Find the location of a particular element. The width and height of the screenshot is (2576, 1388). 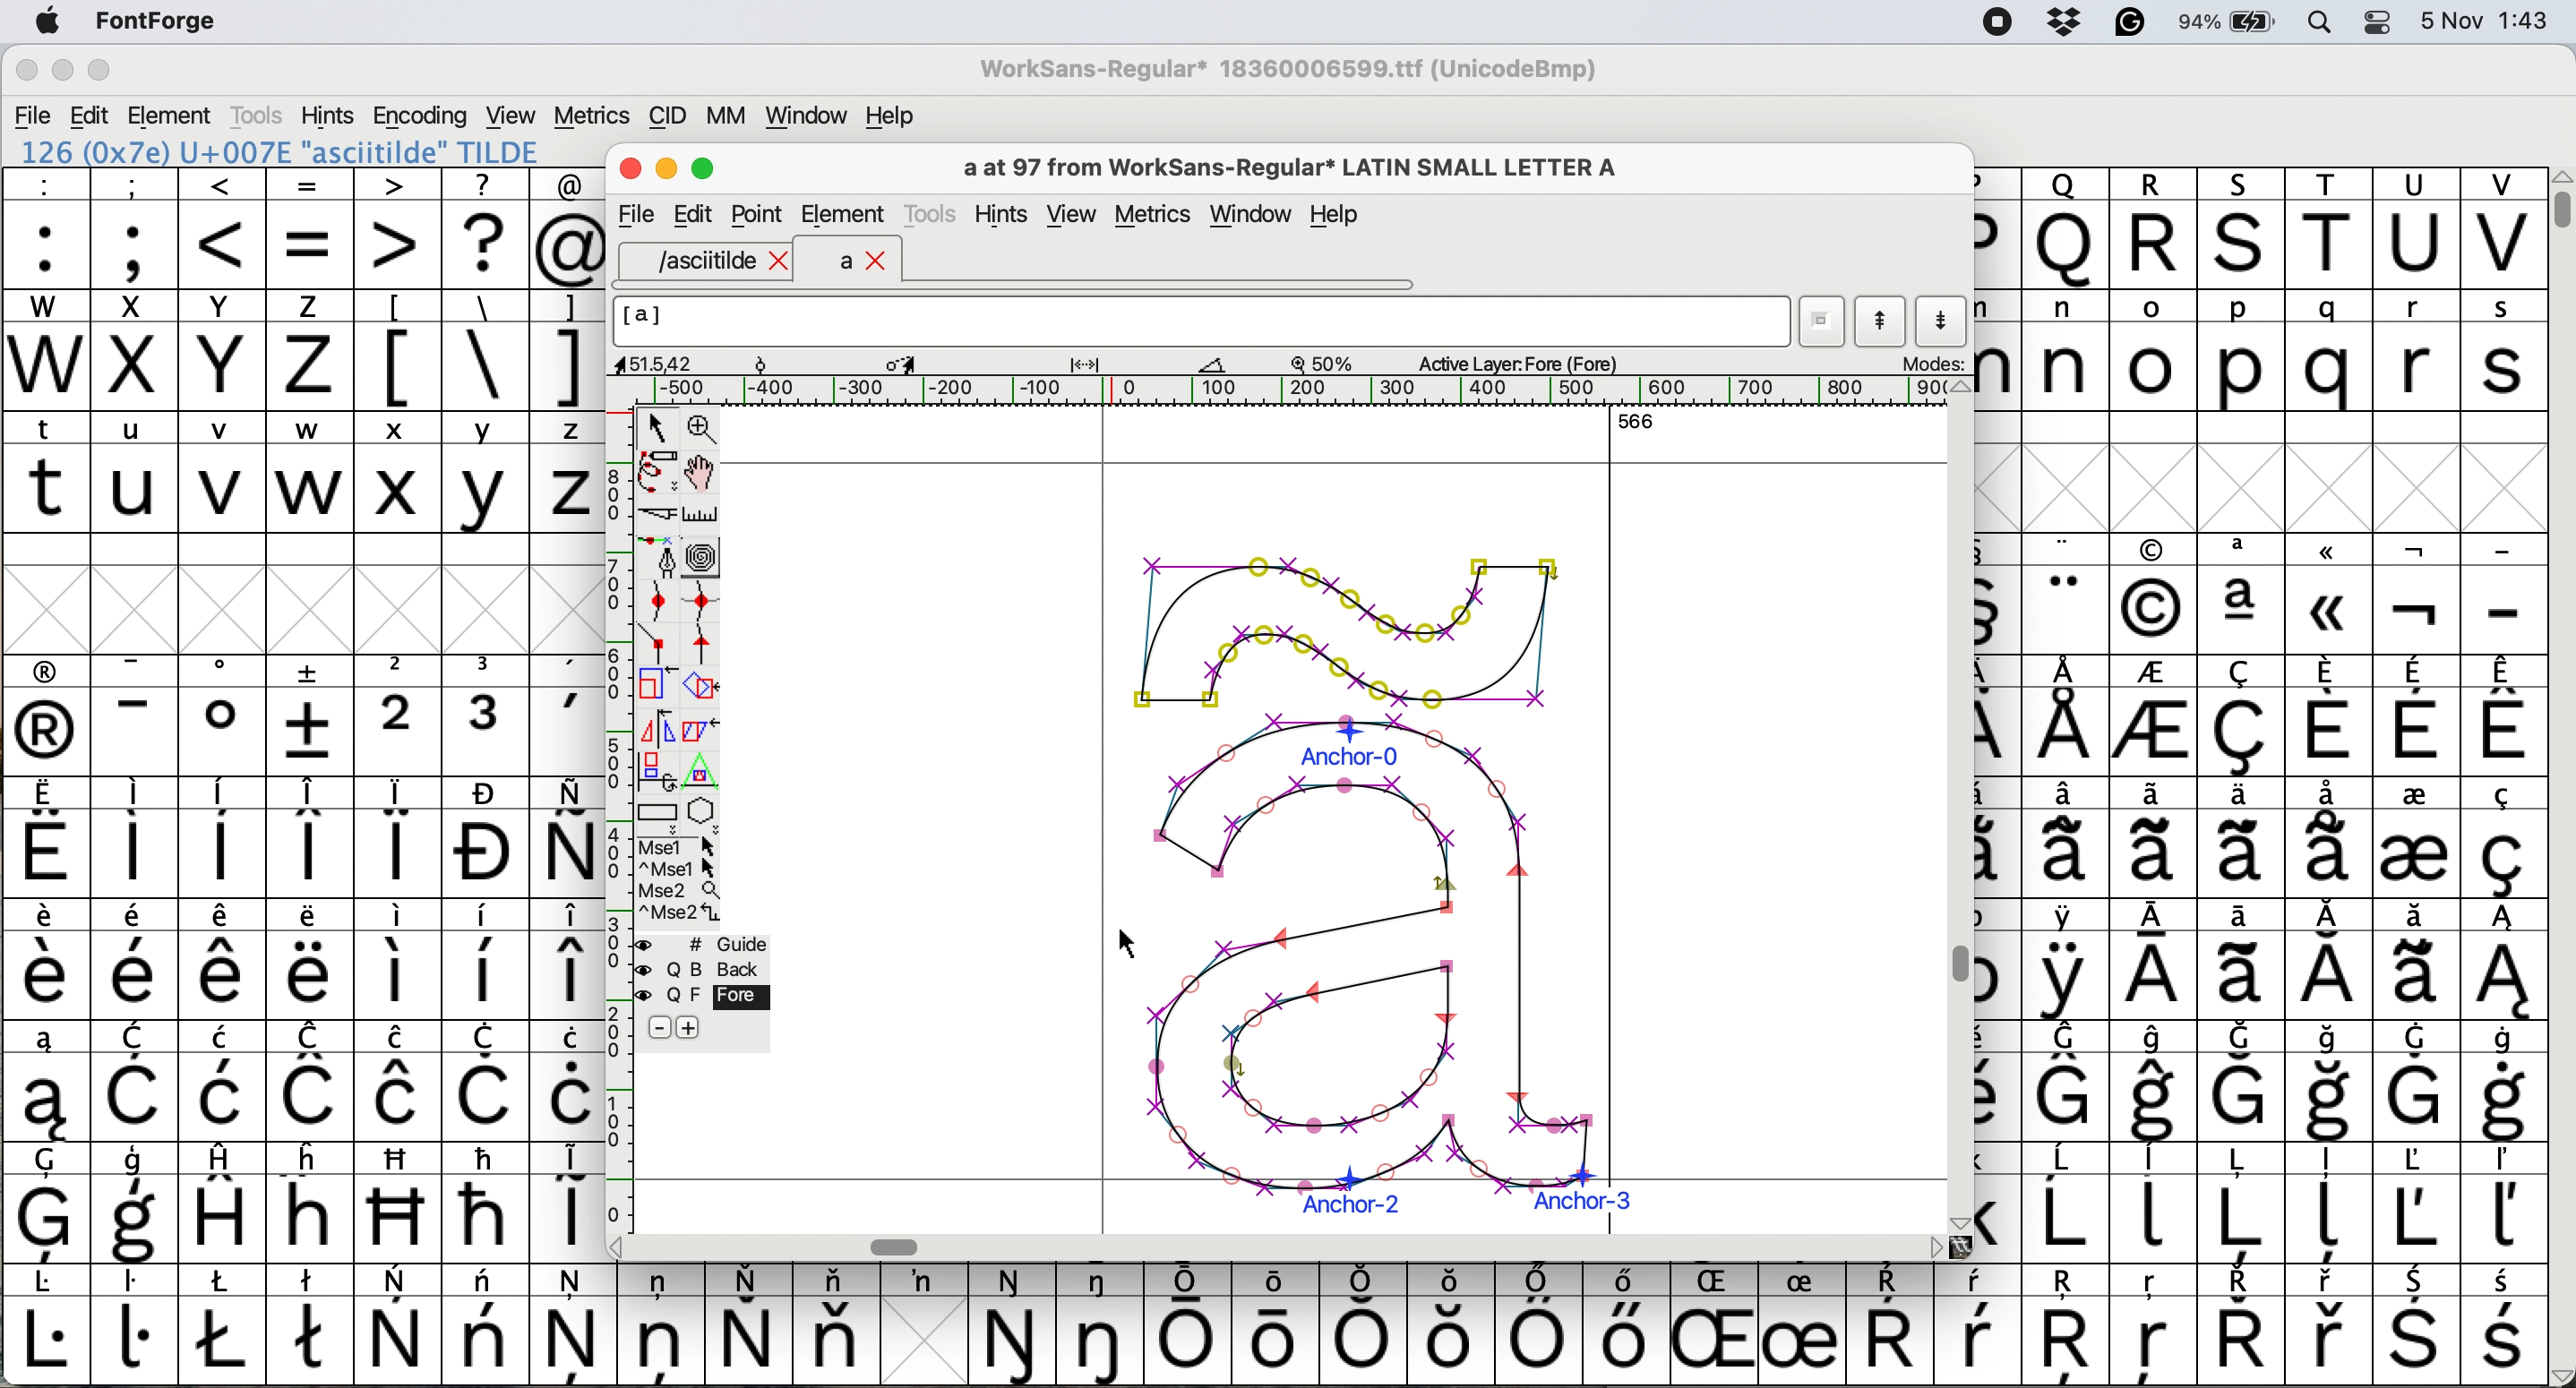

date and time is located at coordinates (2486, 18).